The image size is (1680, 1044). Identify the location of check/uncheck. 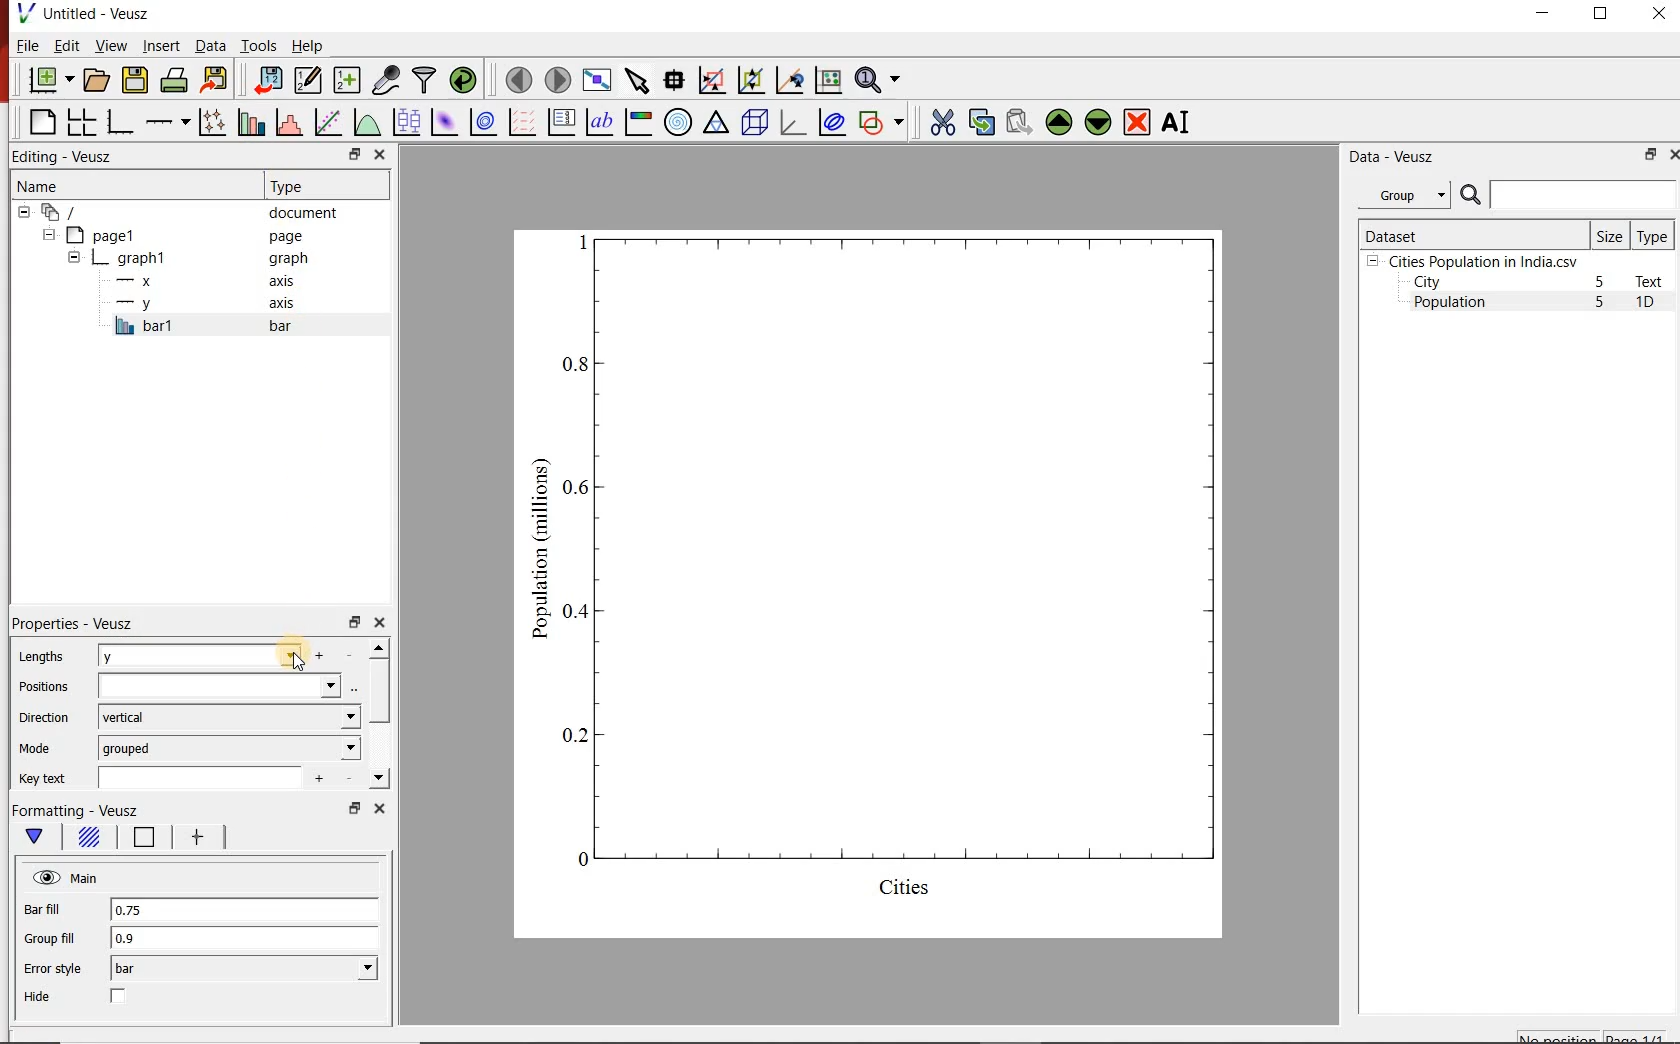
(119, 998).